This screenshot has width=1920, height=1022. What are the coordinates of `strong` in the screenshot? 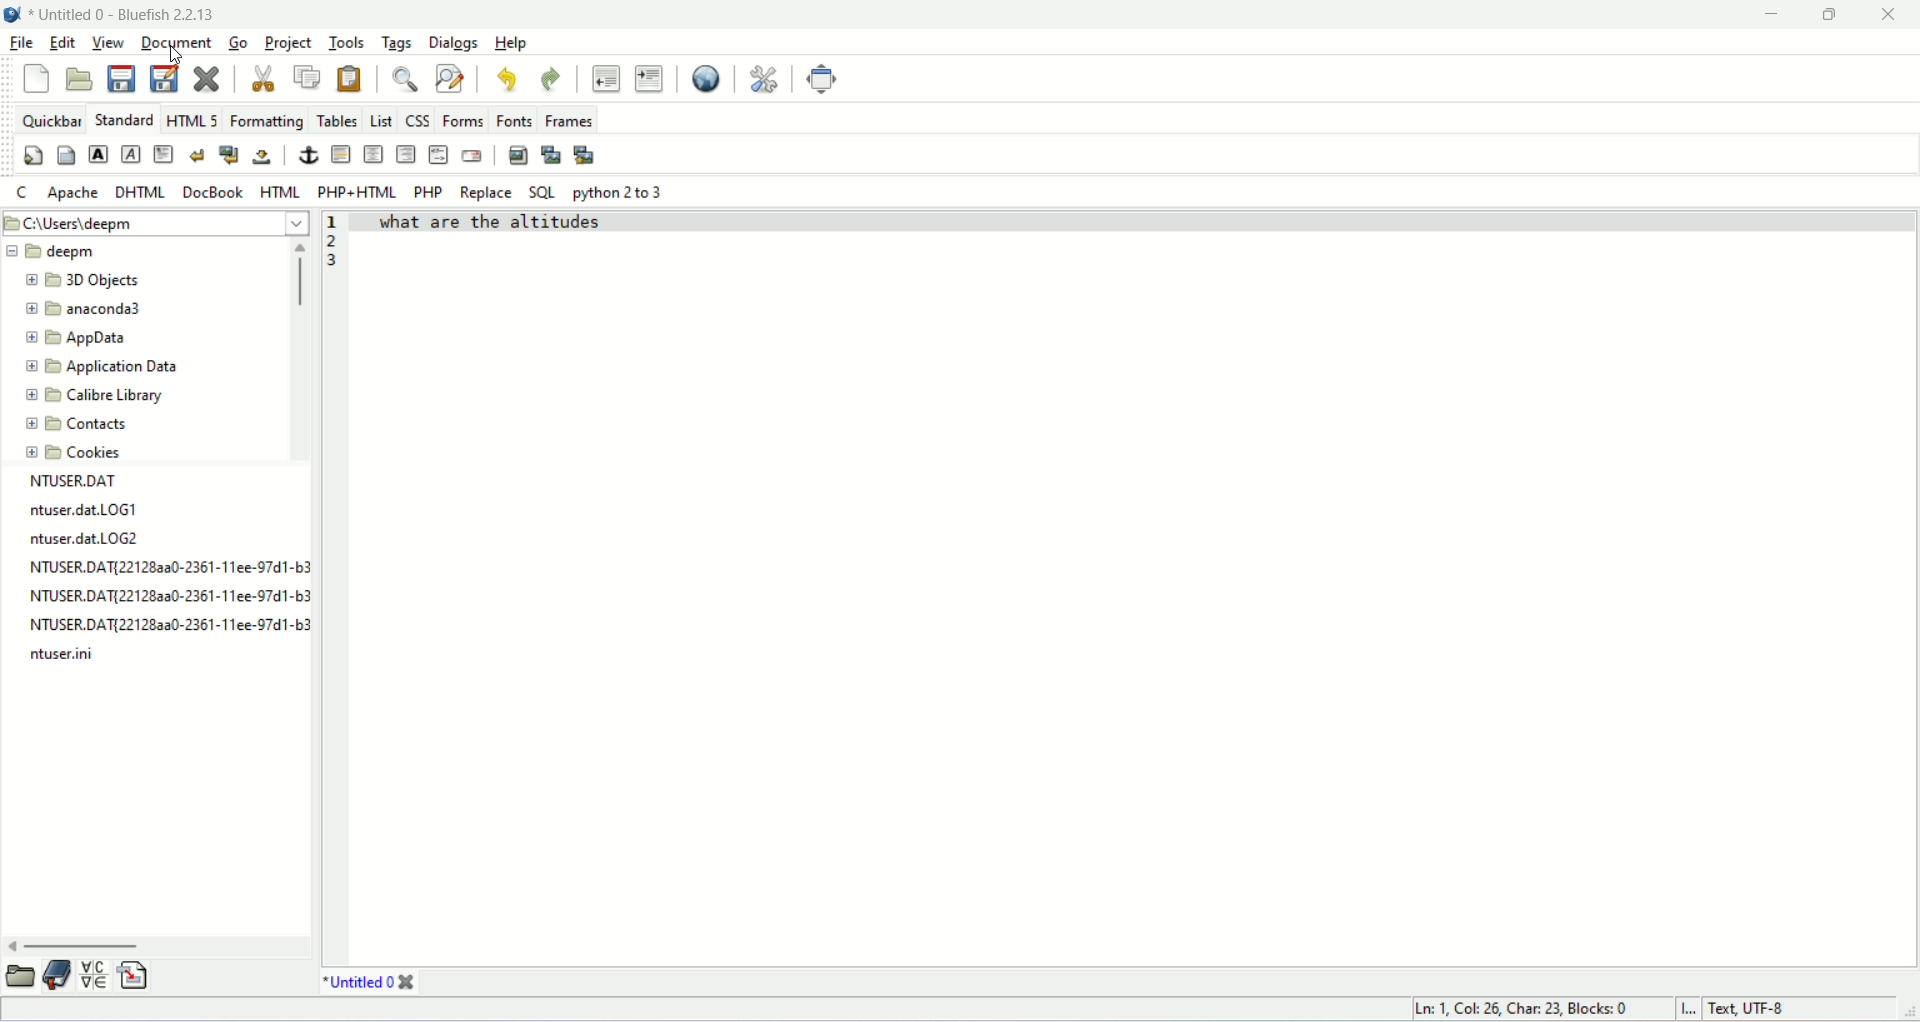 It's located at (98, 153).